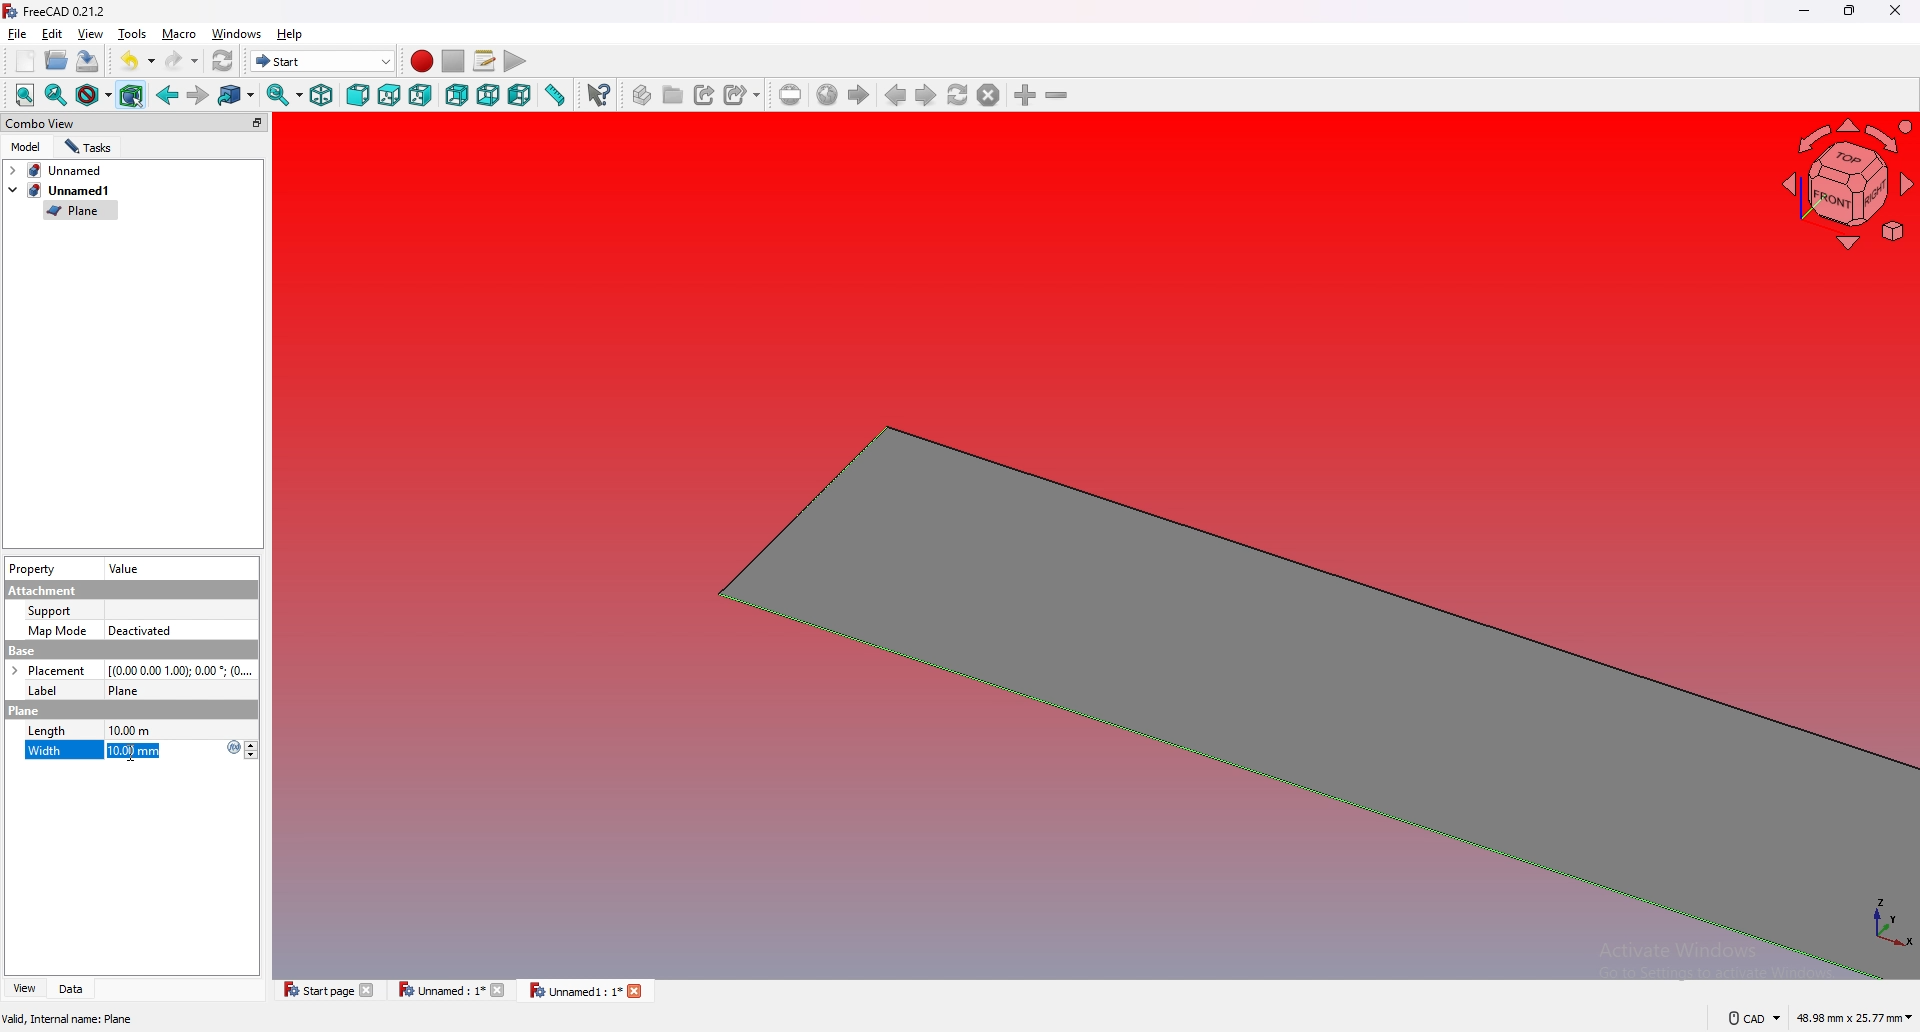 This screenshot has height=1032, width=1920. I want to click on 10.00 mm, so click(183, 729).